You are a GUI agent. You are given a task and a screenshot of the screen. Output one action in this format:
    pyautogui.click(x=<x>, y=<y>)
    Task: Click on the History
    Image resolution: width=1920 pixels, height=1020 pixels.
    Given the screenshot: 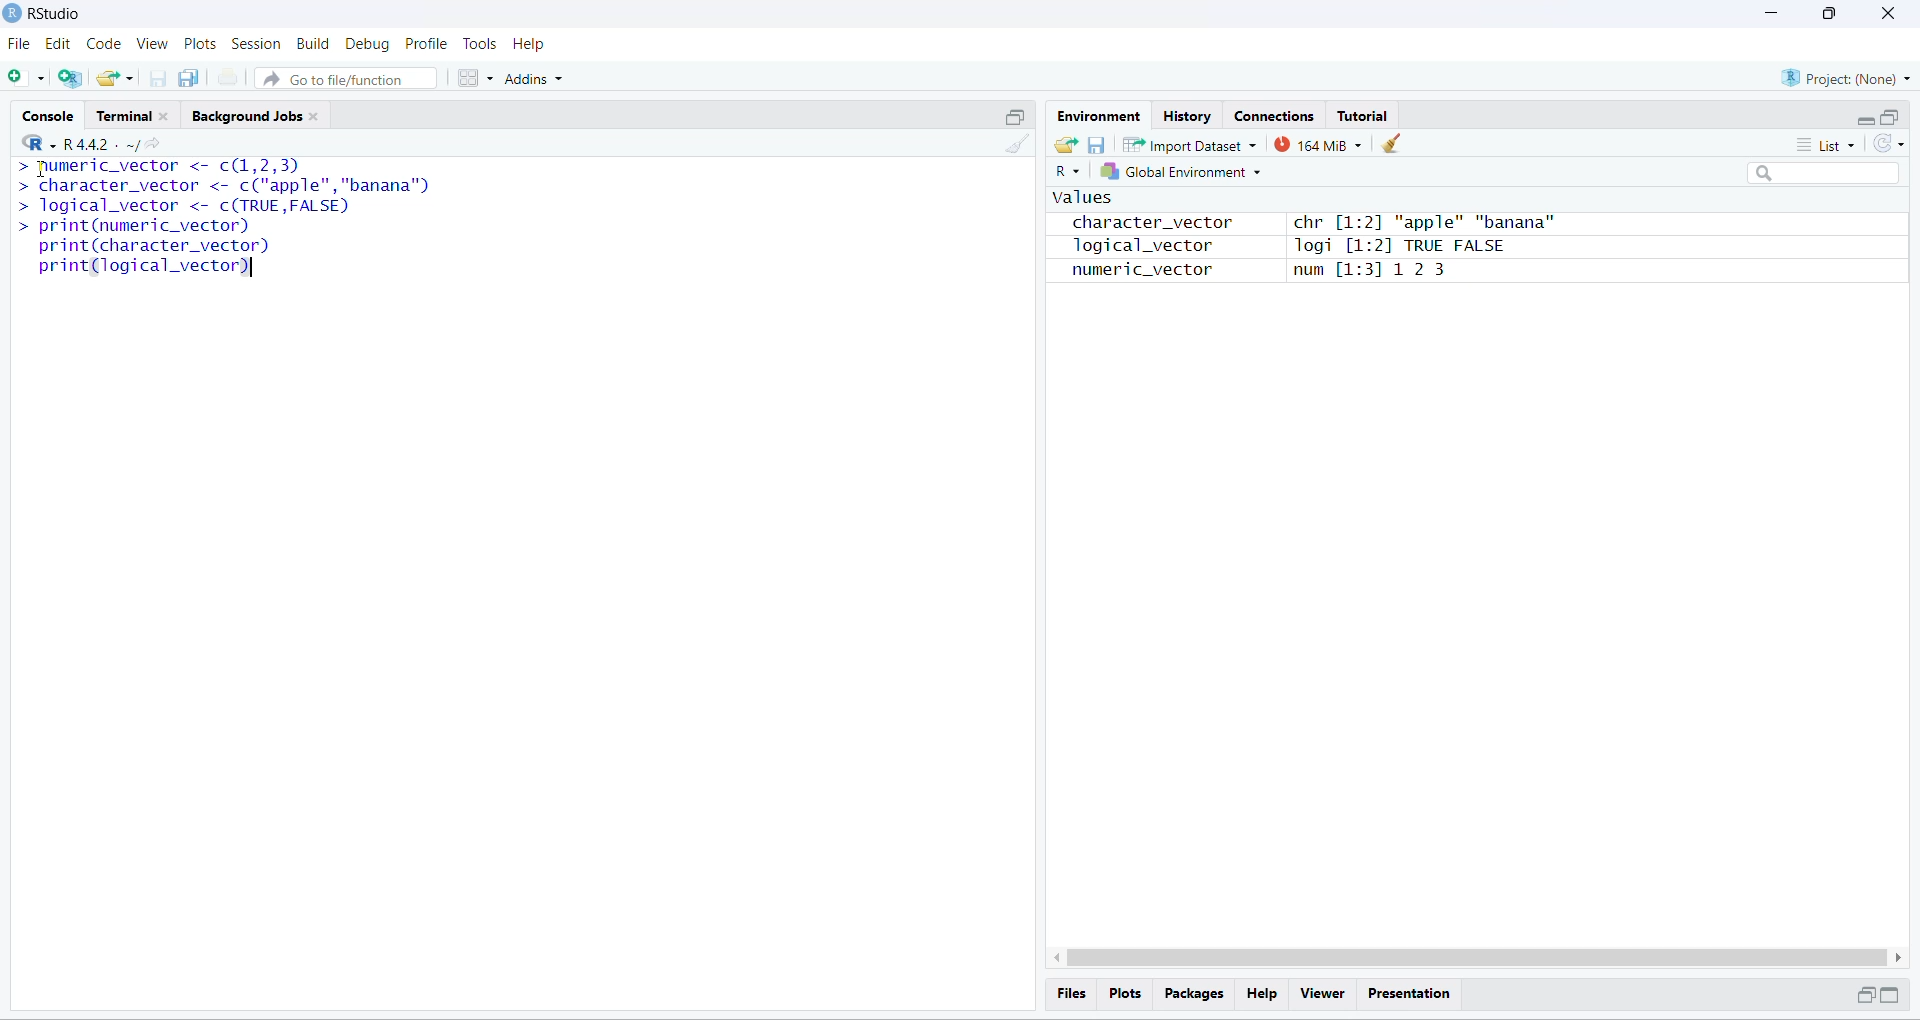 What is the action you would take?
    pyautogui.click(x=1187, y=114)
    